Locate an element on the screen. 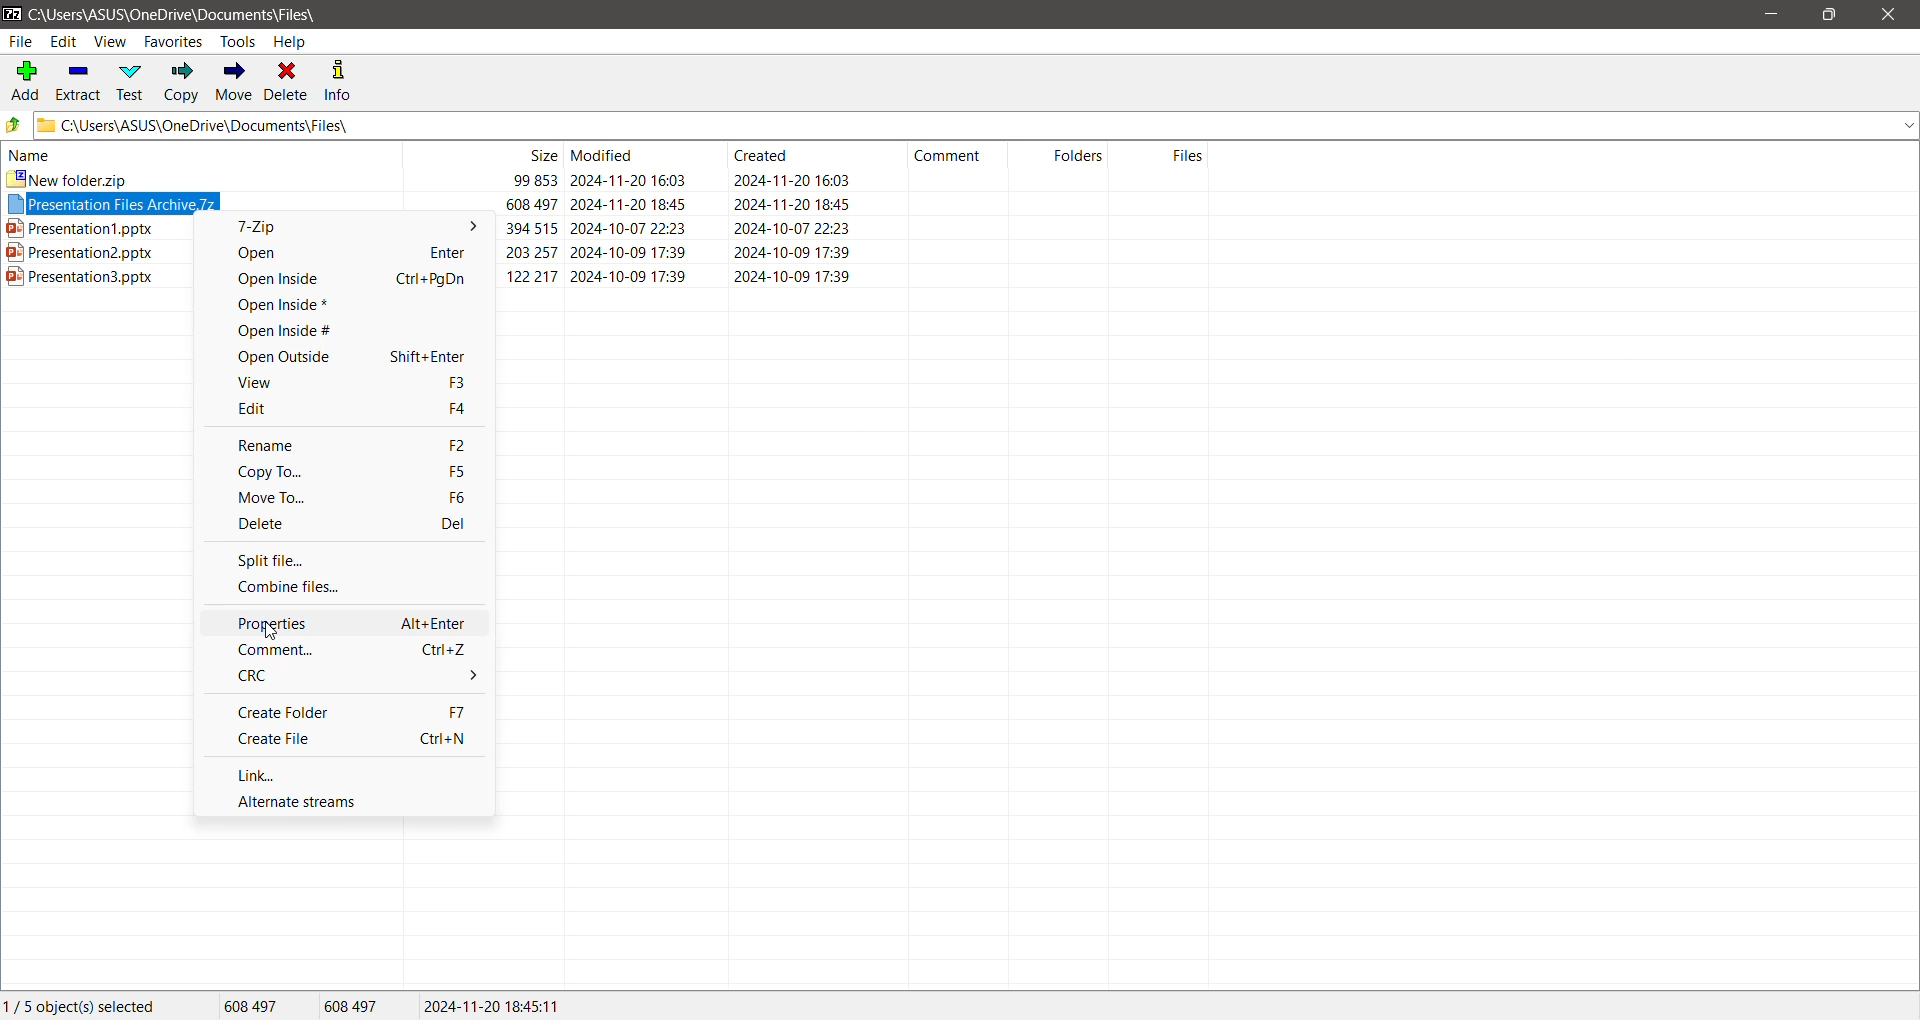  new folder is located at coordinates (602, 179).